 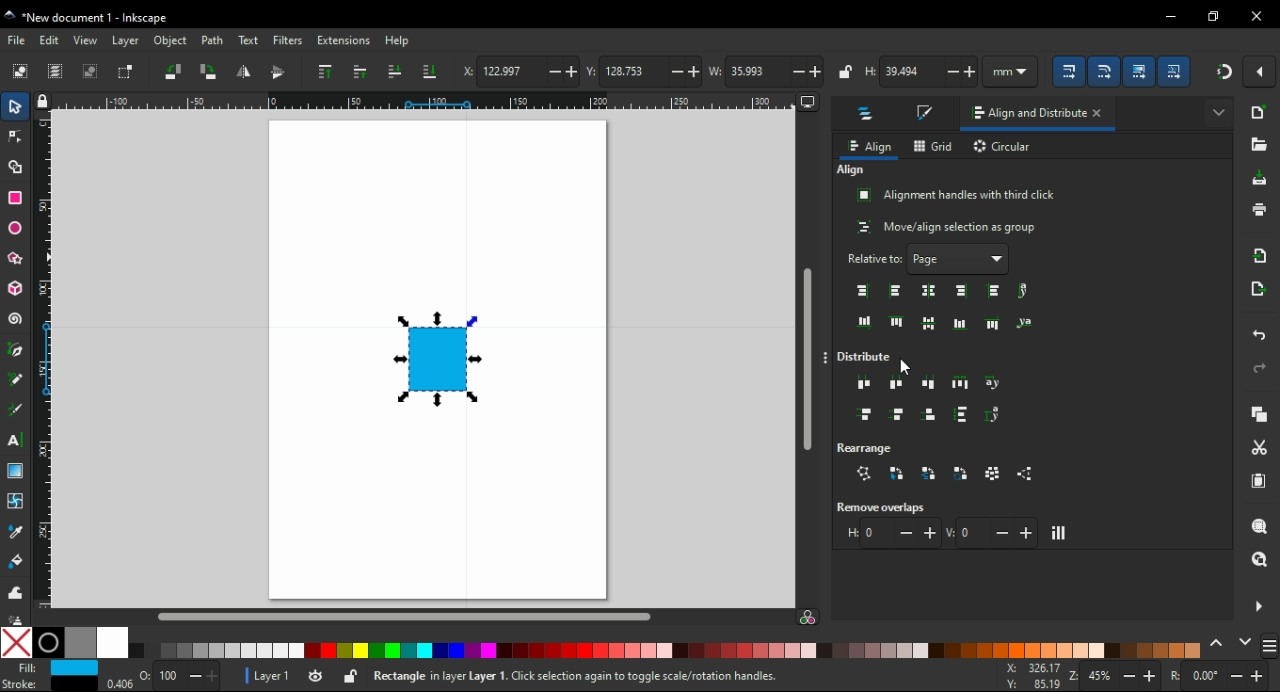 What do you see at coordinates (17, 642) in the screenshot?
I see `none` at bounding box center [17, 642].